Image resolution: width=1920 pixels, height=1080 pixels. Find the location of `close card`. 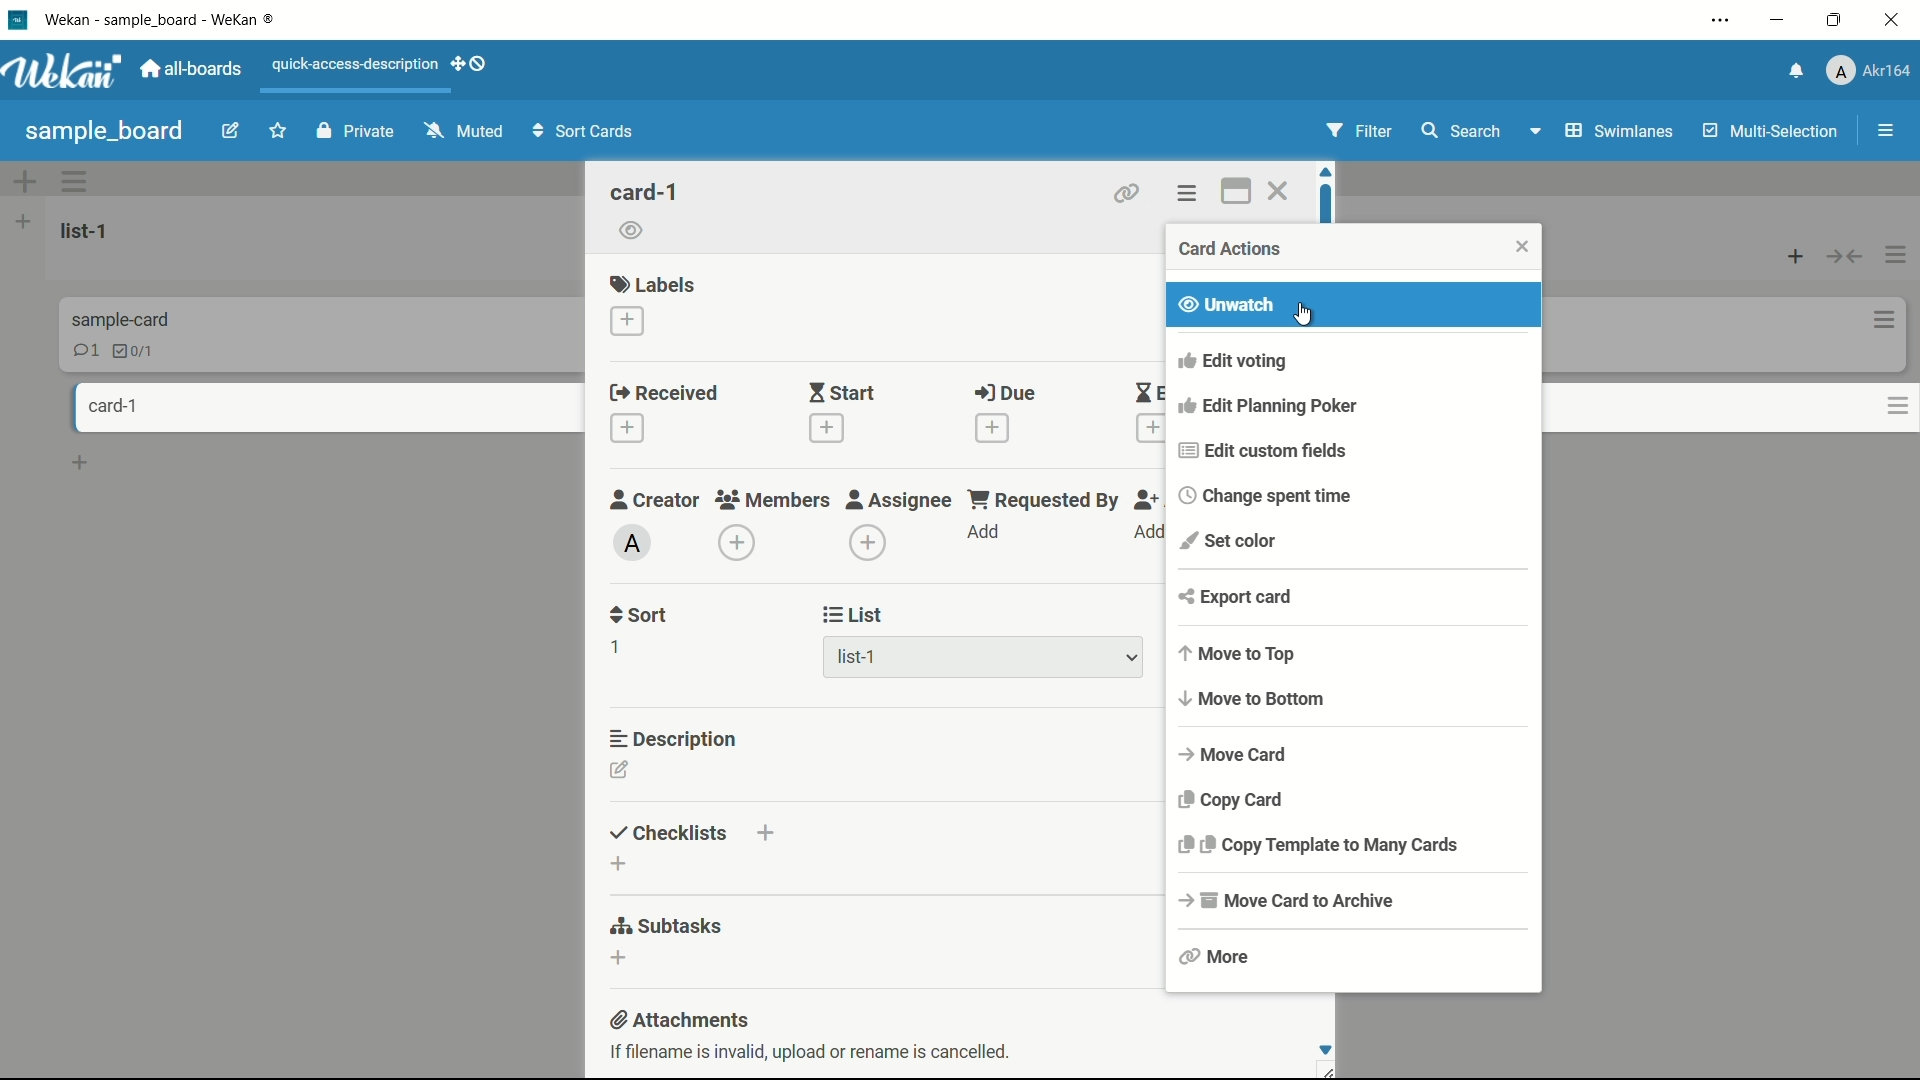

close card is located at coordinates (1522, 247).